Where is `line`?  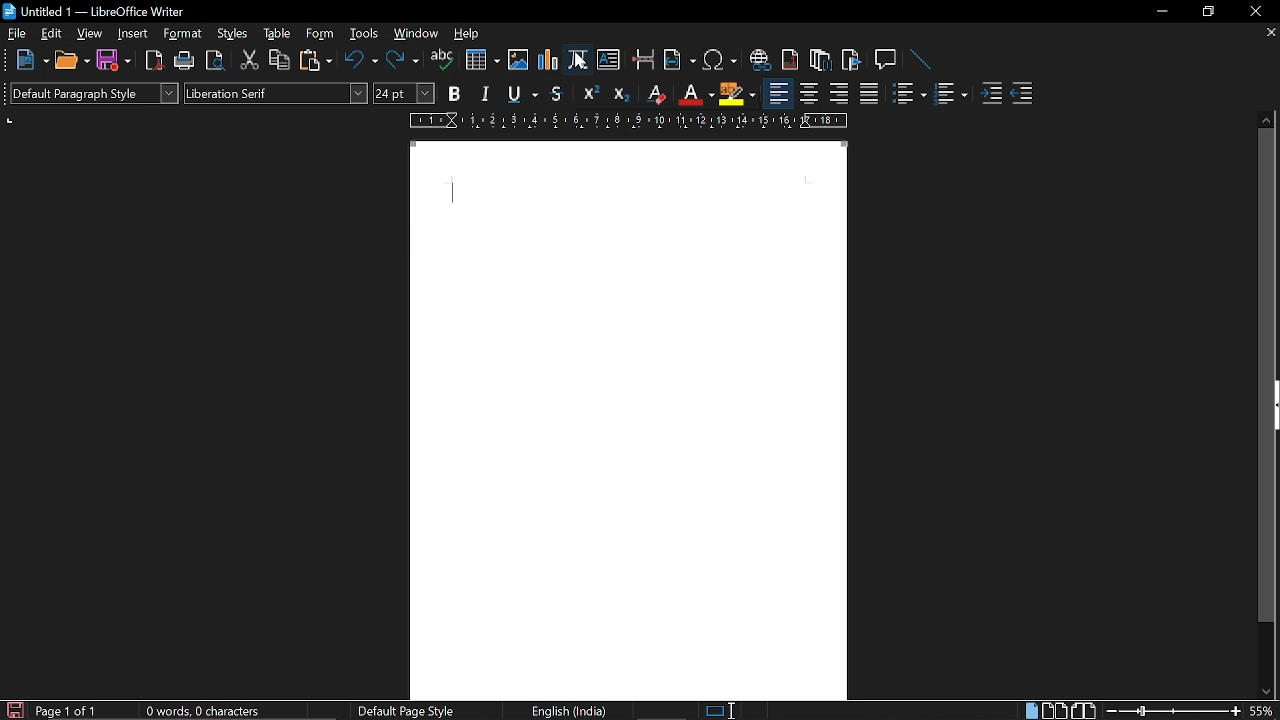
line is located at coordinates (918, 60).